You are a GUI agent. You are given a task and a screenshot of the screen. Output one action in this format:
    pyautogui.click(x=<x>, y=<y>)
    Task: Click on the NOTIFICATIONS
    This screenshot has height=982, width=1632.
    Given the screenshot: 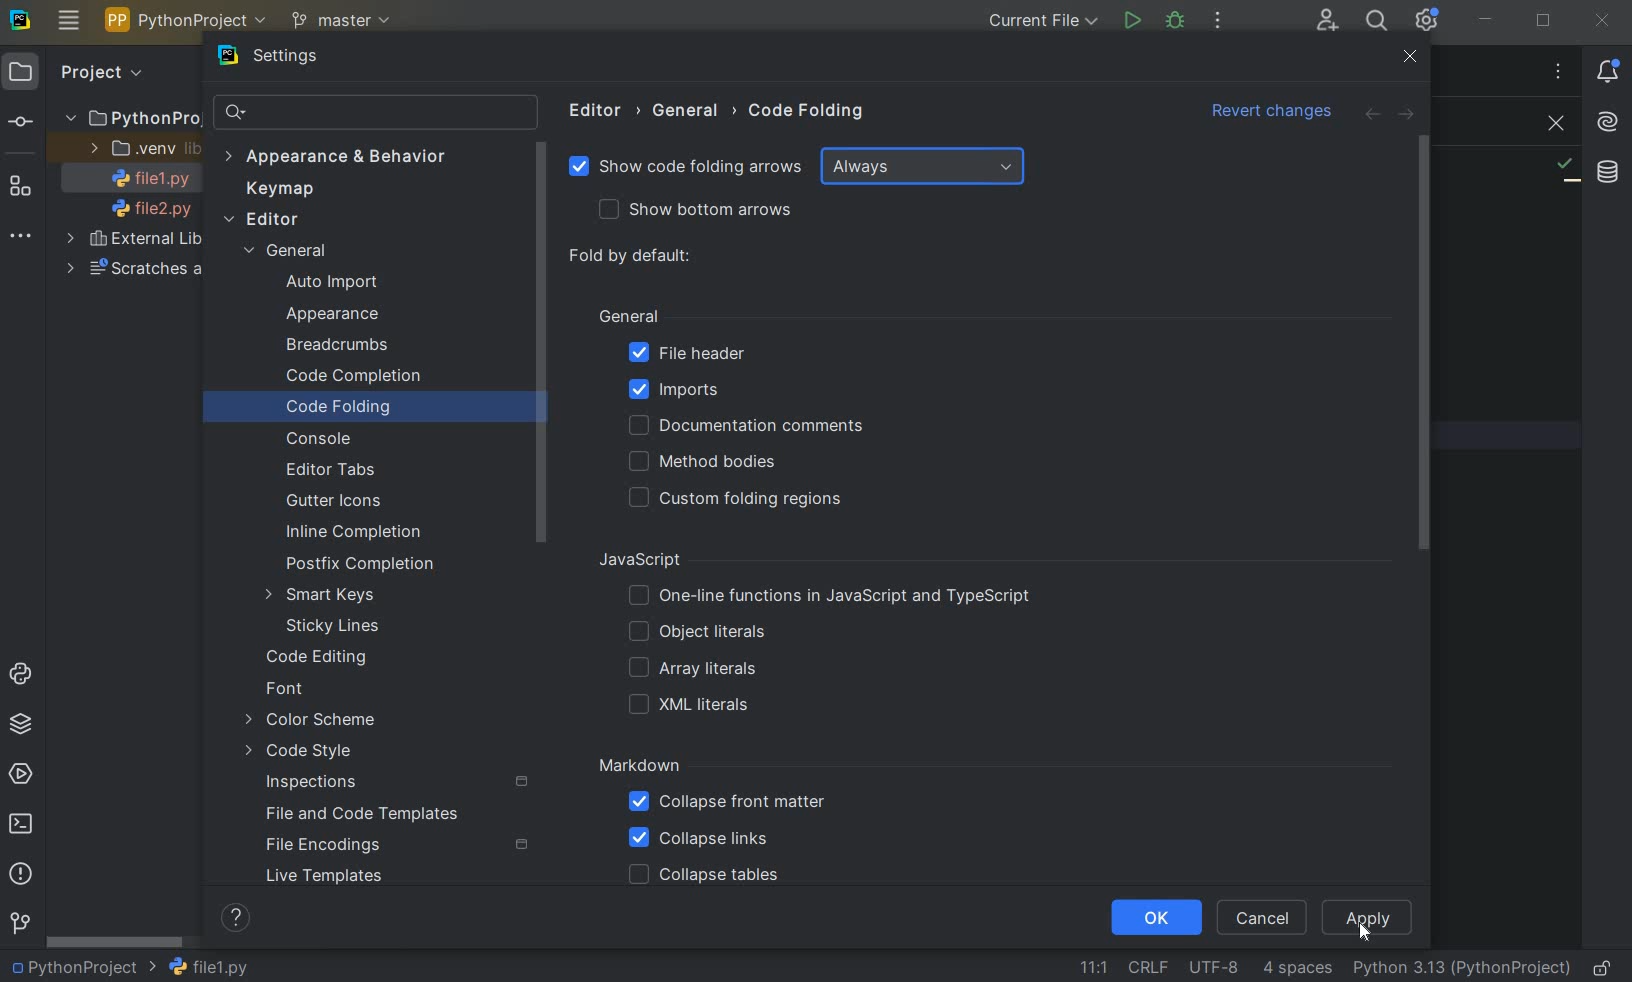 What is the action you would take?
    pyautogui.click(x=1608, y=72)
    